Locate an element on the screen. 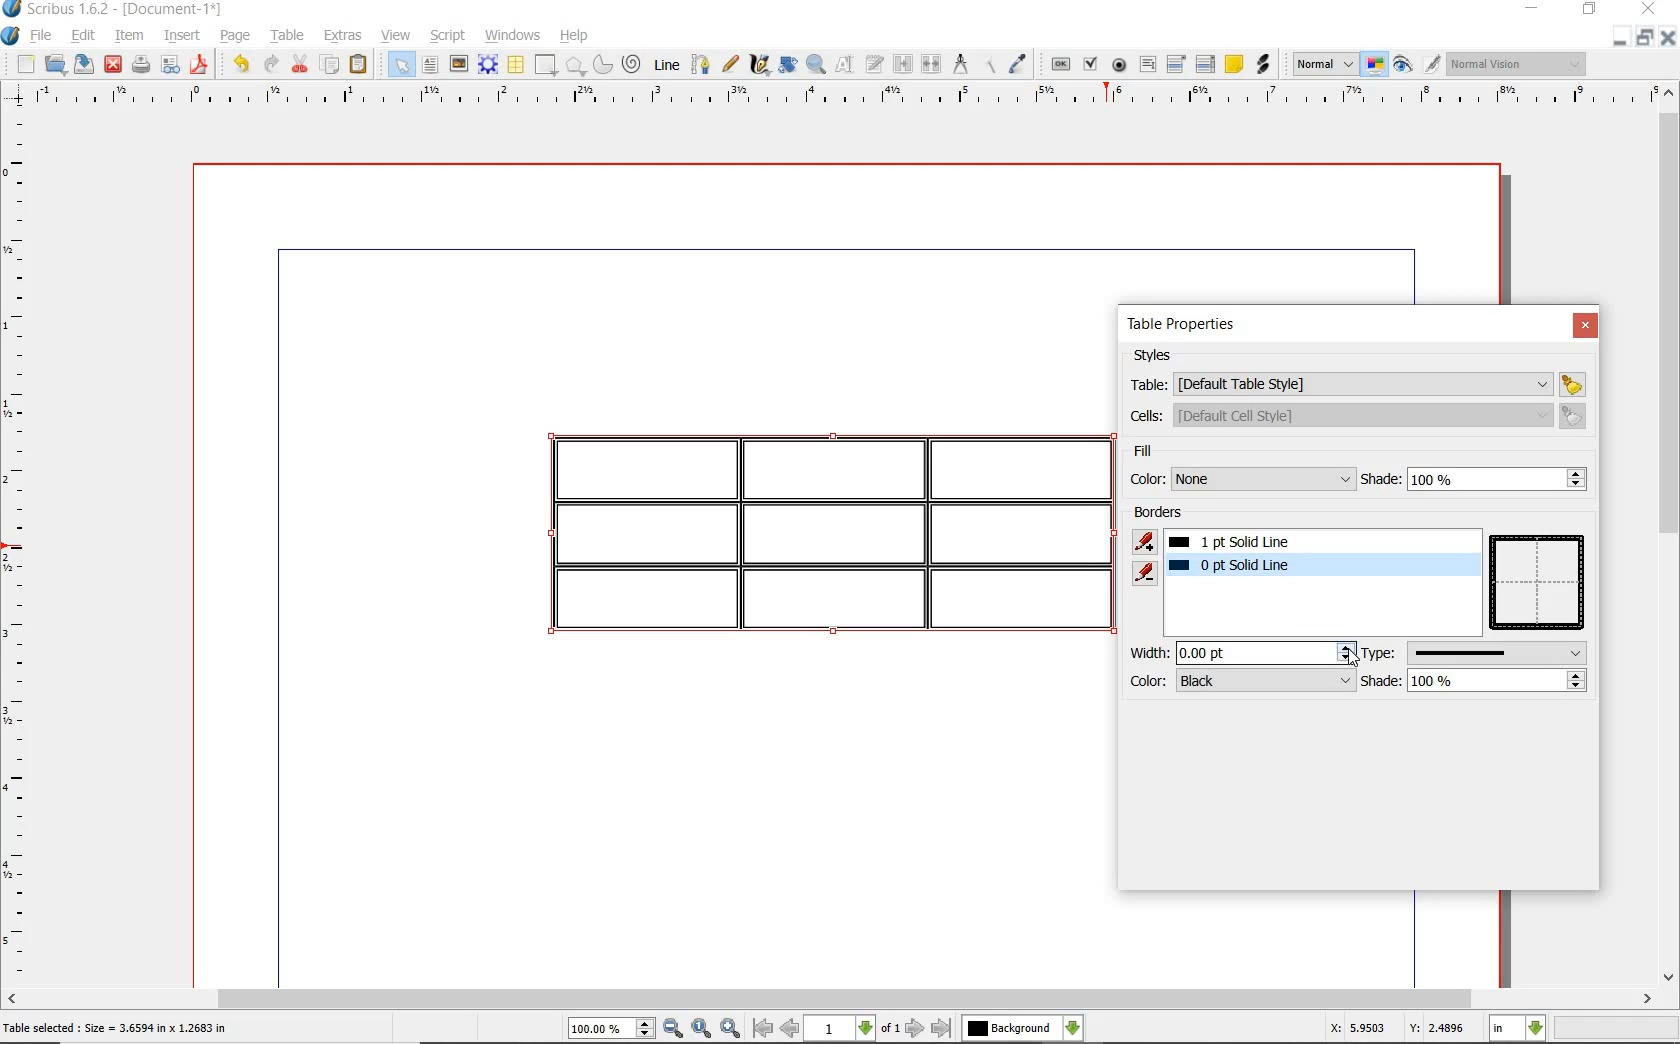  insert is located at coordinates (186, 34).